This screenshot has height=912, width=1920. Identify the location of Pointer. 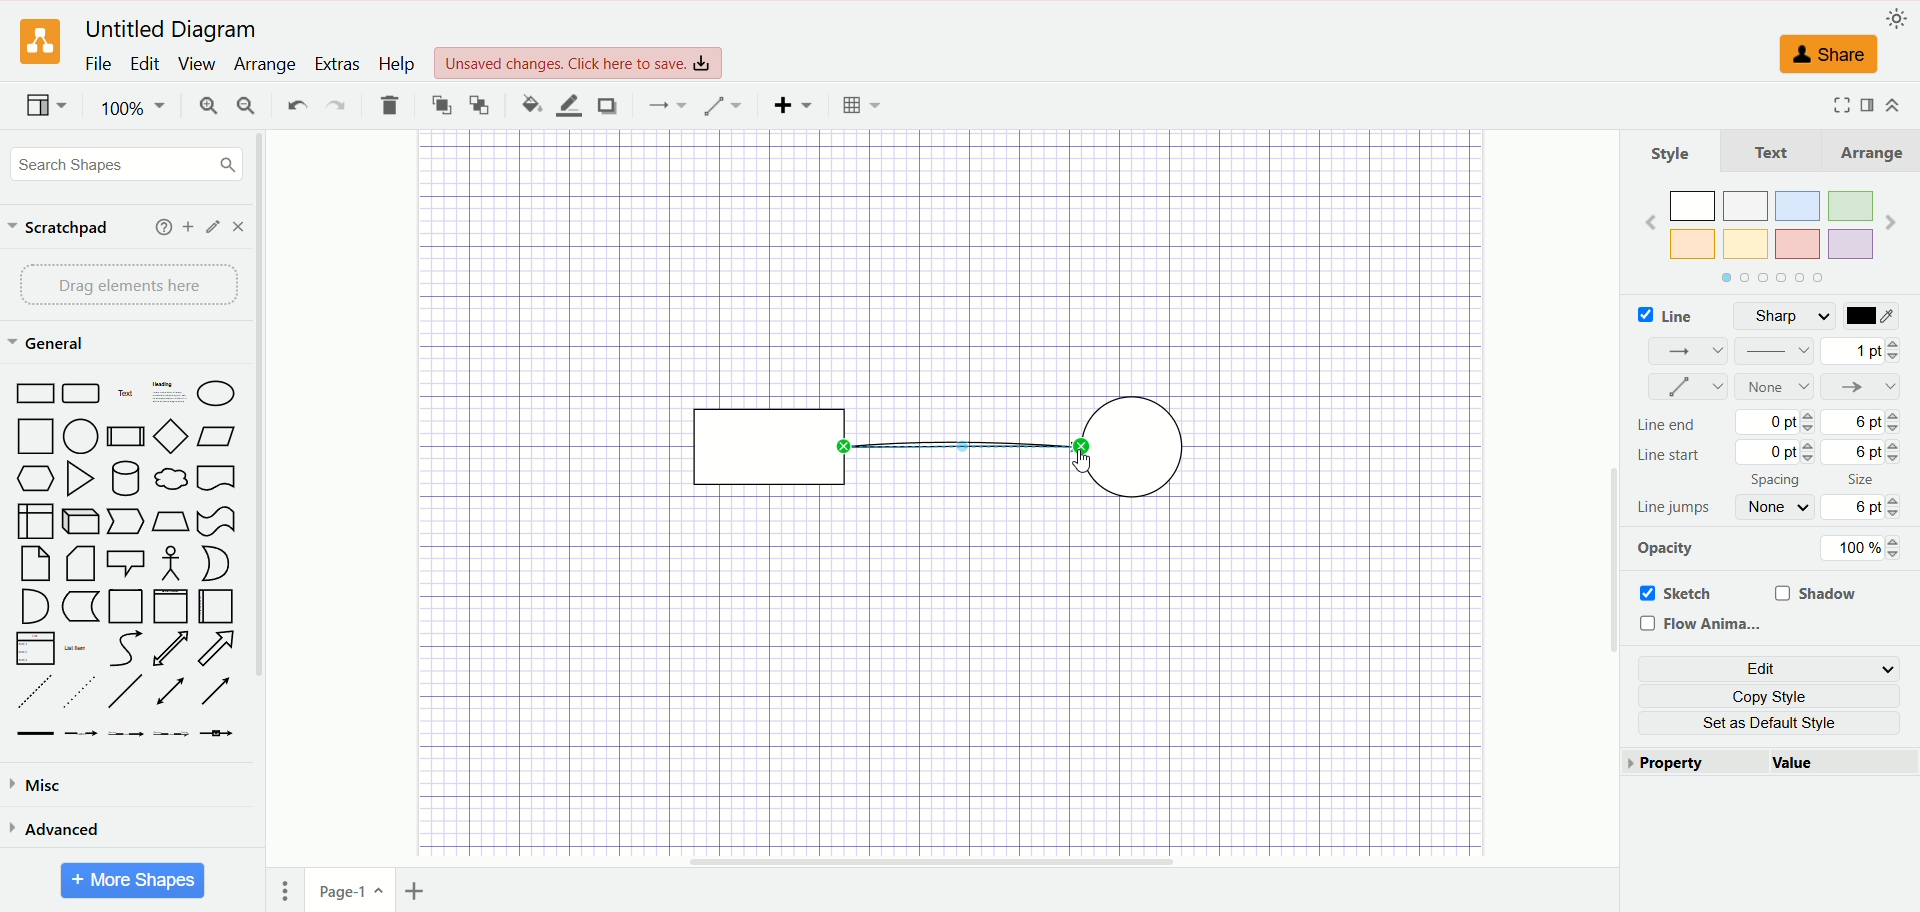
(127, 522).